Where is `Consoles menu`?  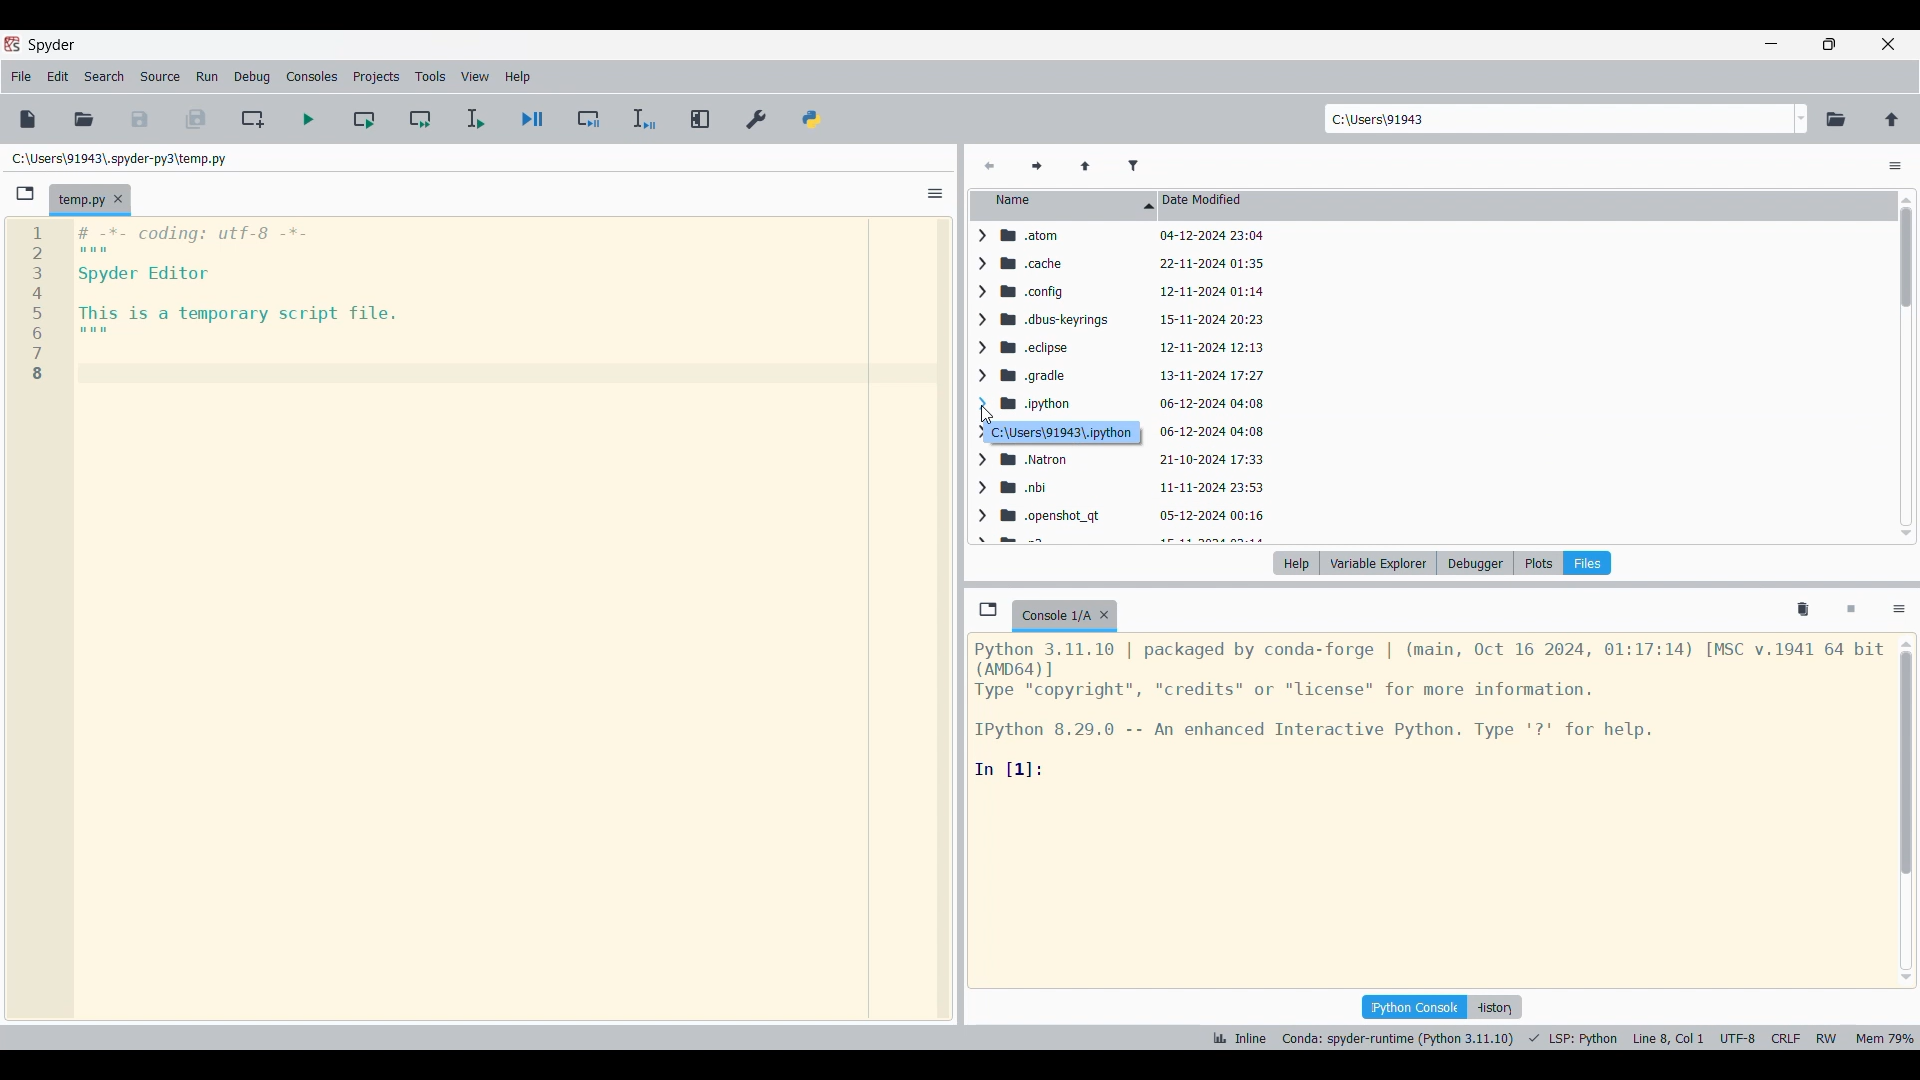
Consoles menu is located at coordinates (311, 77).